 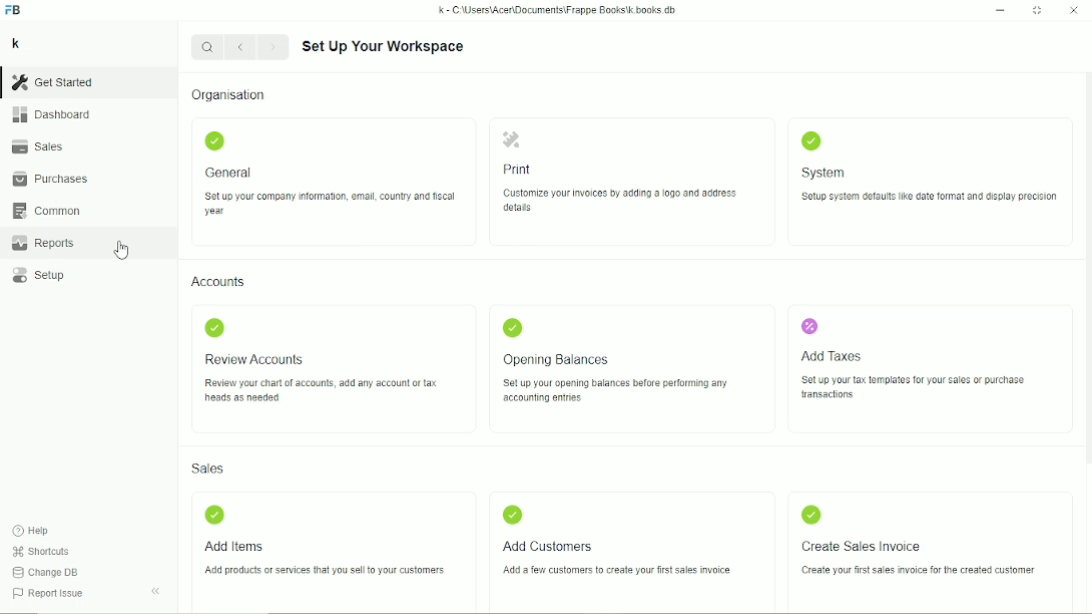 What do you see at coordinates (1074, 11) in the screenshot?
I see `Close` at bounding box center [1074, 11].